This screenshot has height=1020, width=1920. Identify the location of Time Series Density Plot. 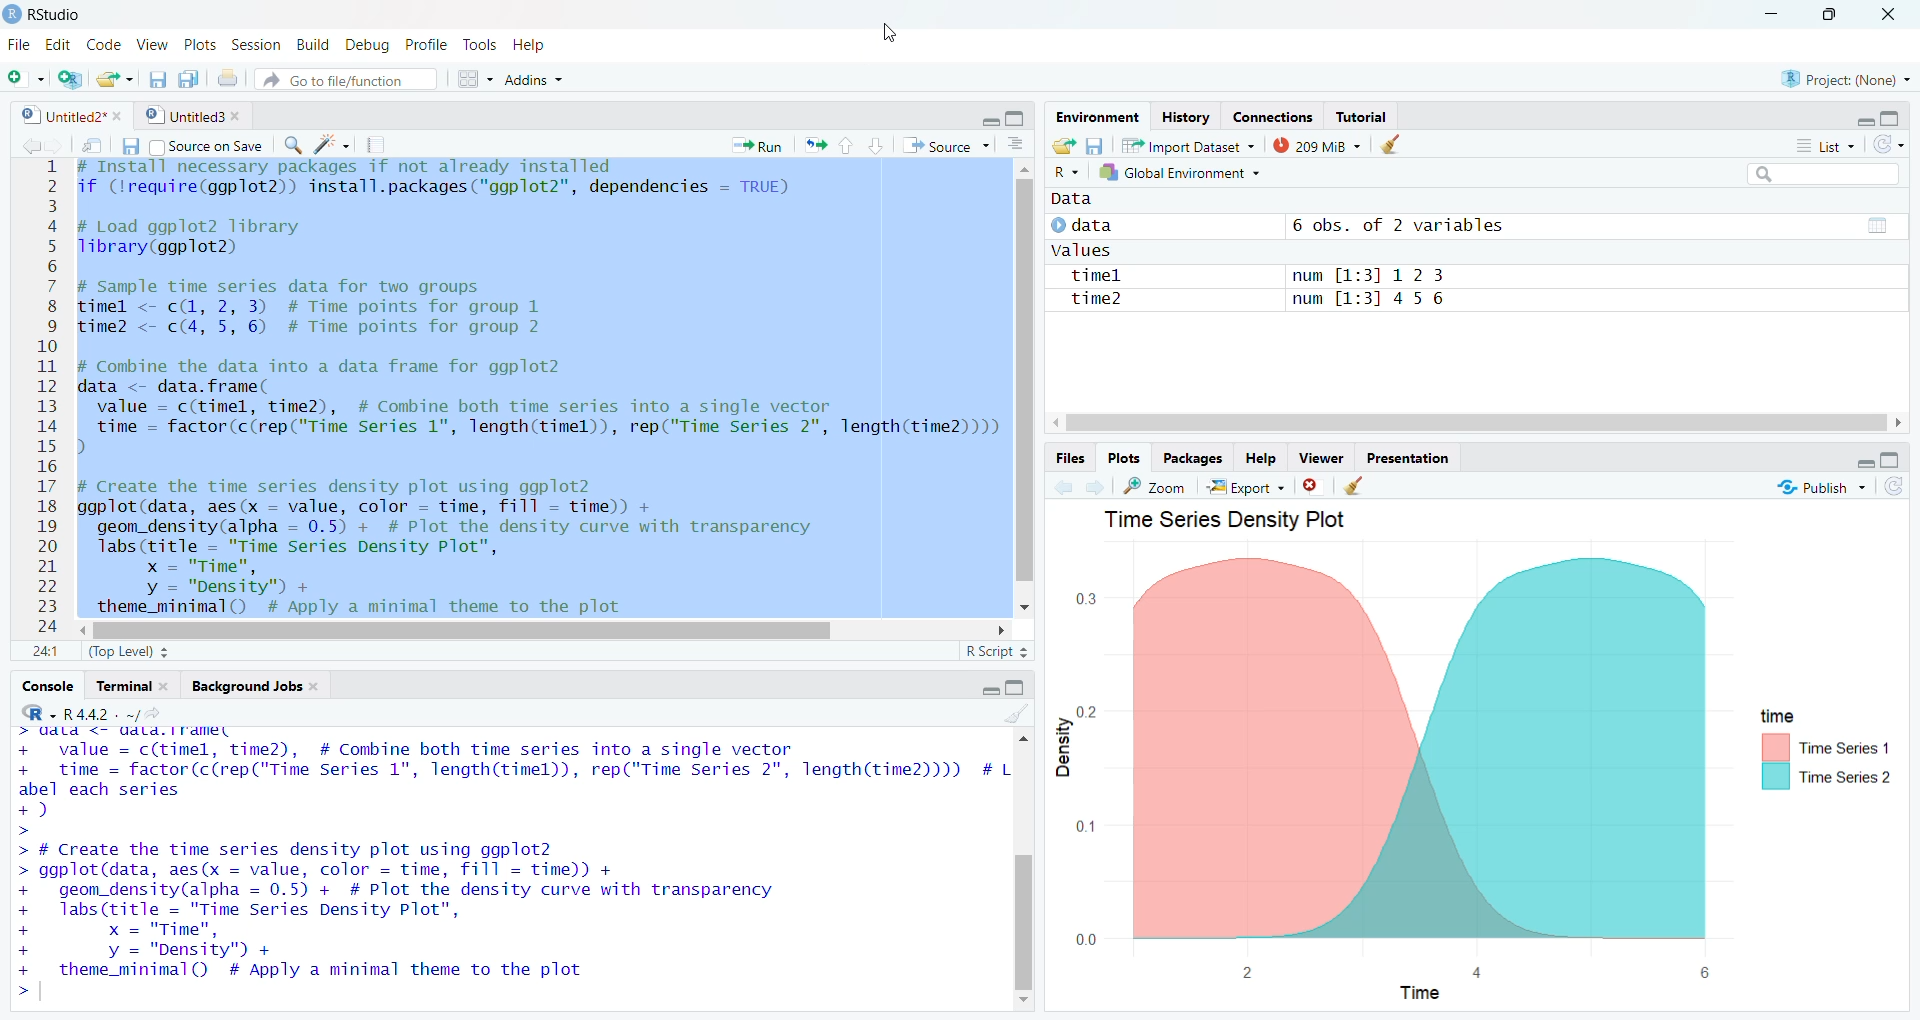
(1234, 520).